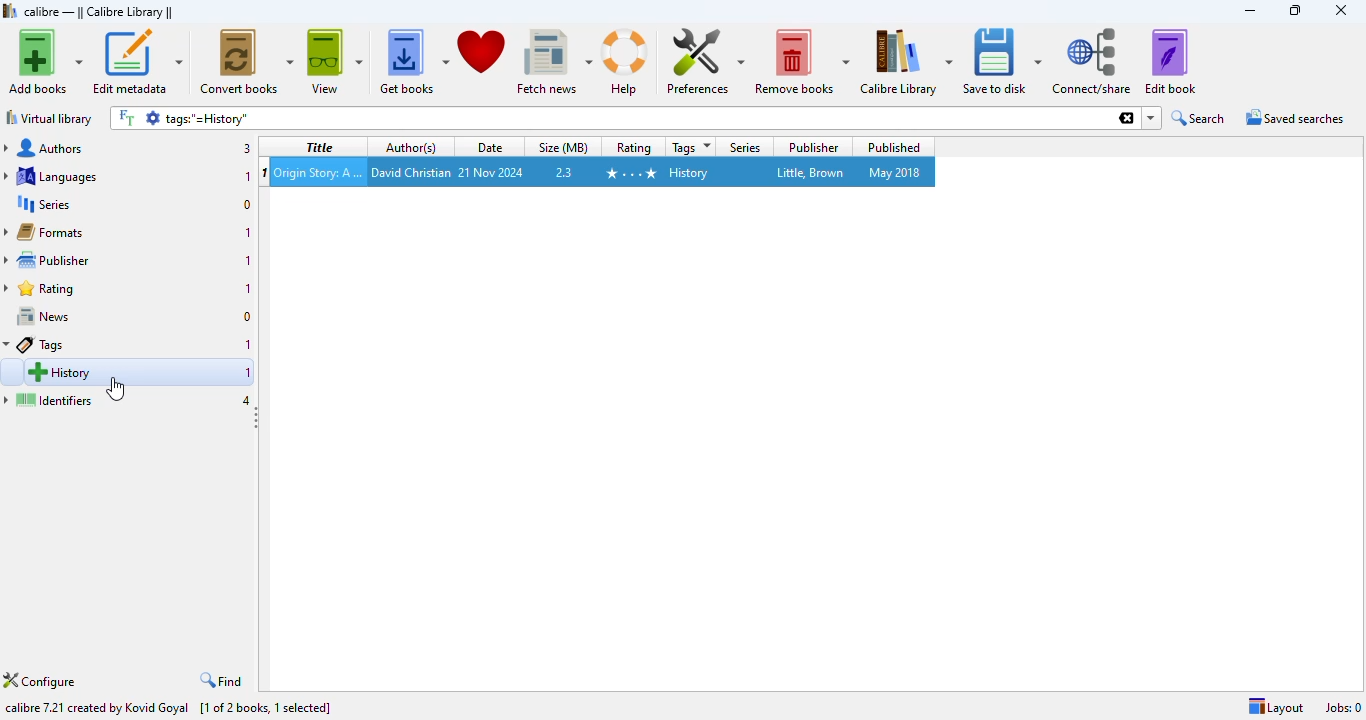 The image size is (1366, 720). I want to click on david christian, so click(412, 172).